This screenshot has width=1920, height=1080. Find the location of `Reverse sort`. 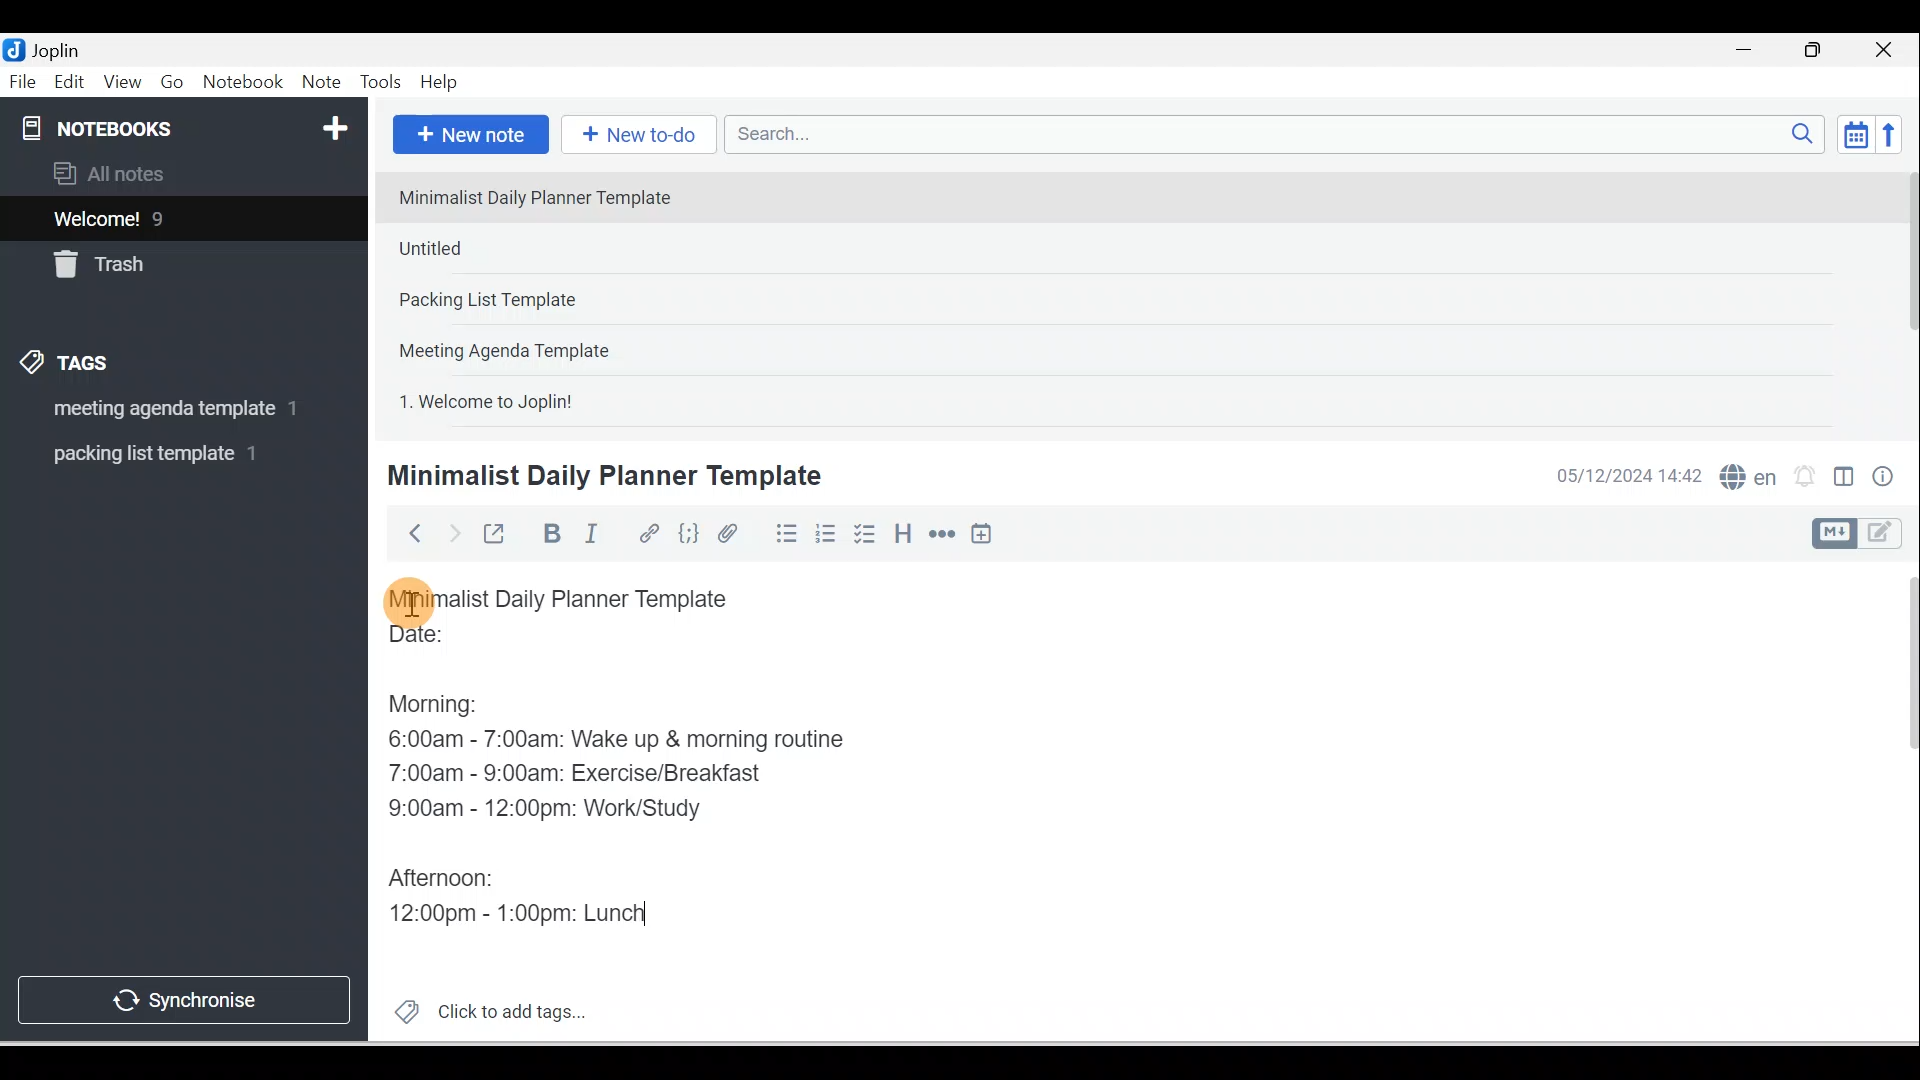

Reverse sort is located at coordinates (1895, 134).